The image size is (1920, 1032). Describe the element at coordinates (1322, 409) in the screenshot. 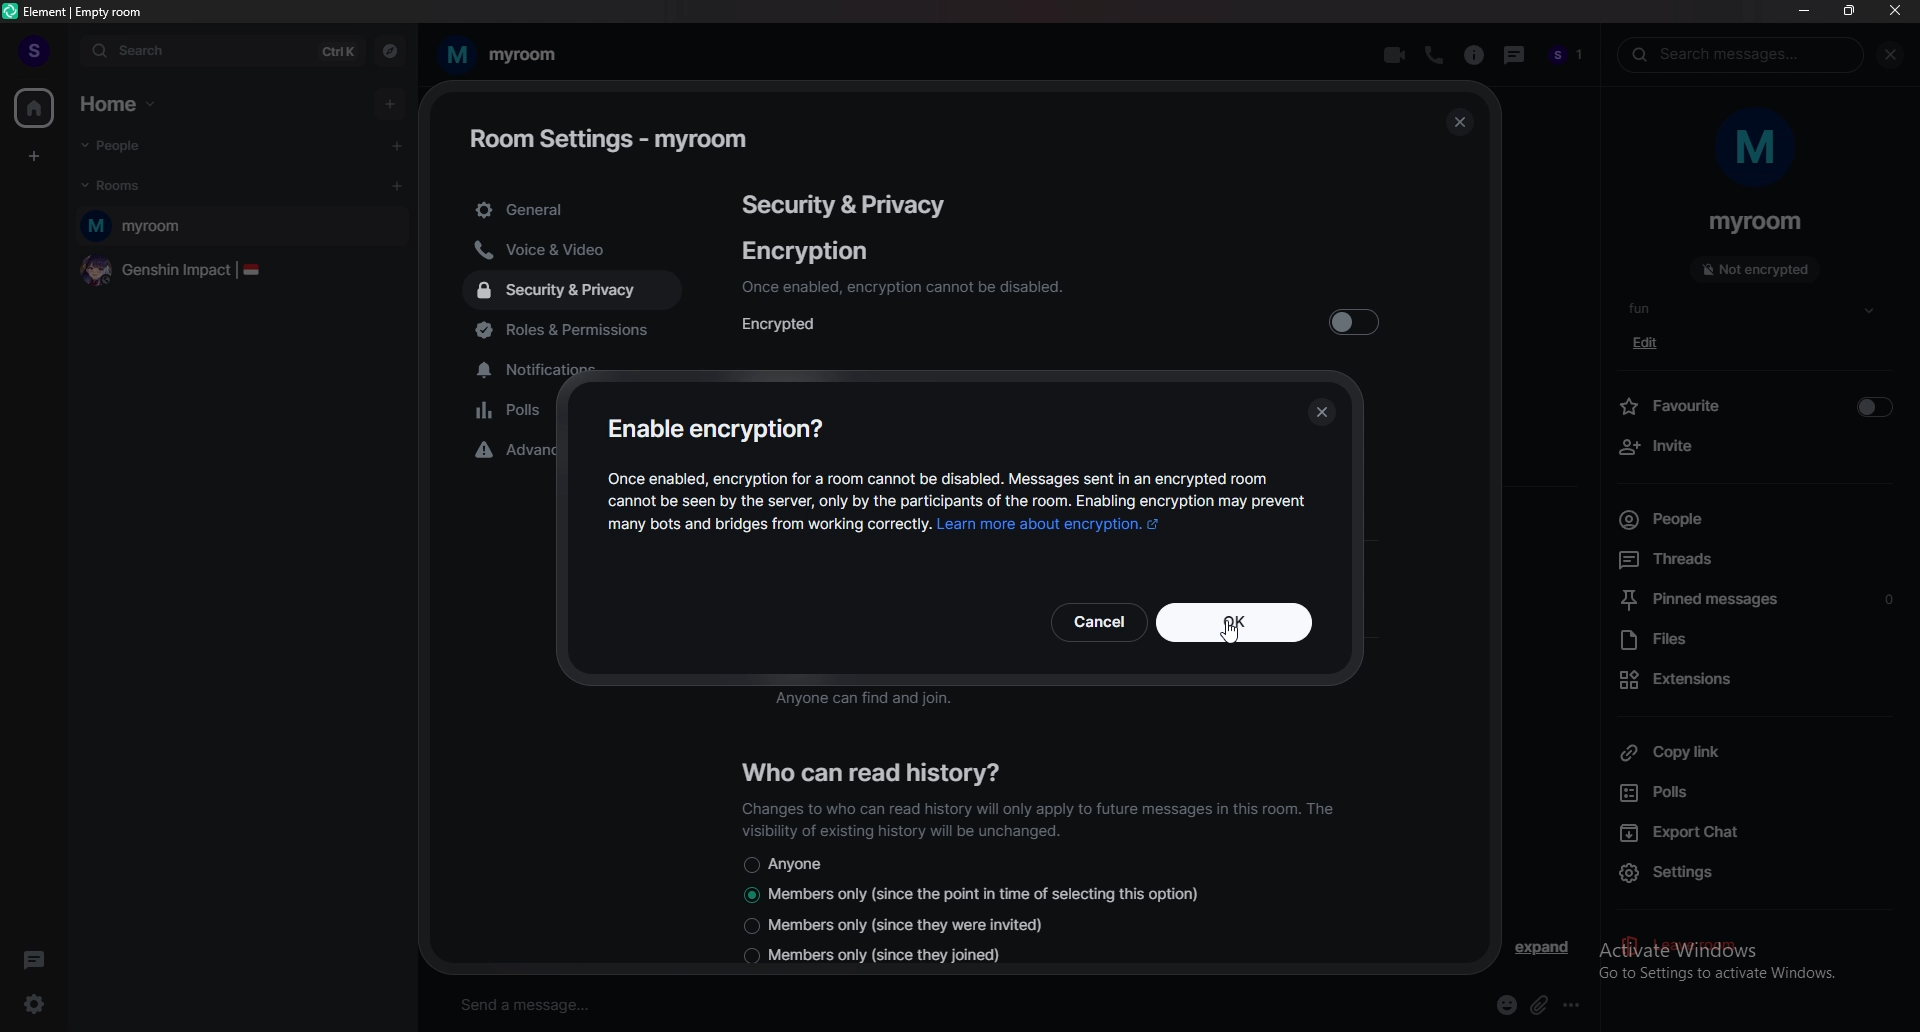

I see `close` at that location.